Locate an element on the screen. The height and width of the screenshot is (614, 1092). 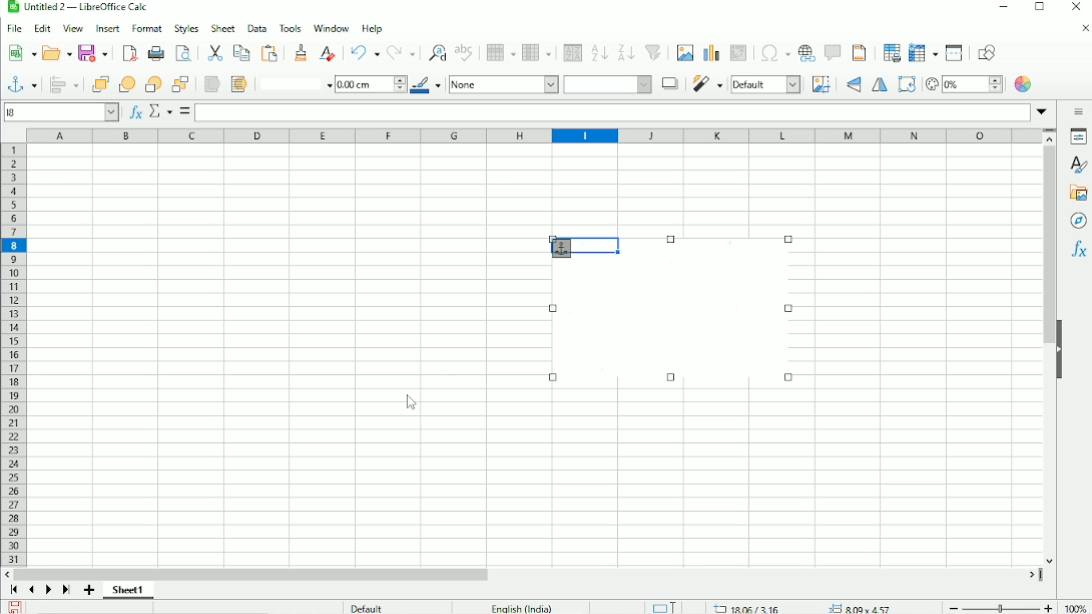
Restore down is located at coordinates (1039, 8).